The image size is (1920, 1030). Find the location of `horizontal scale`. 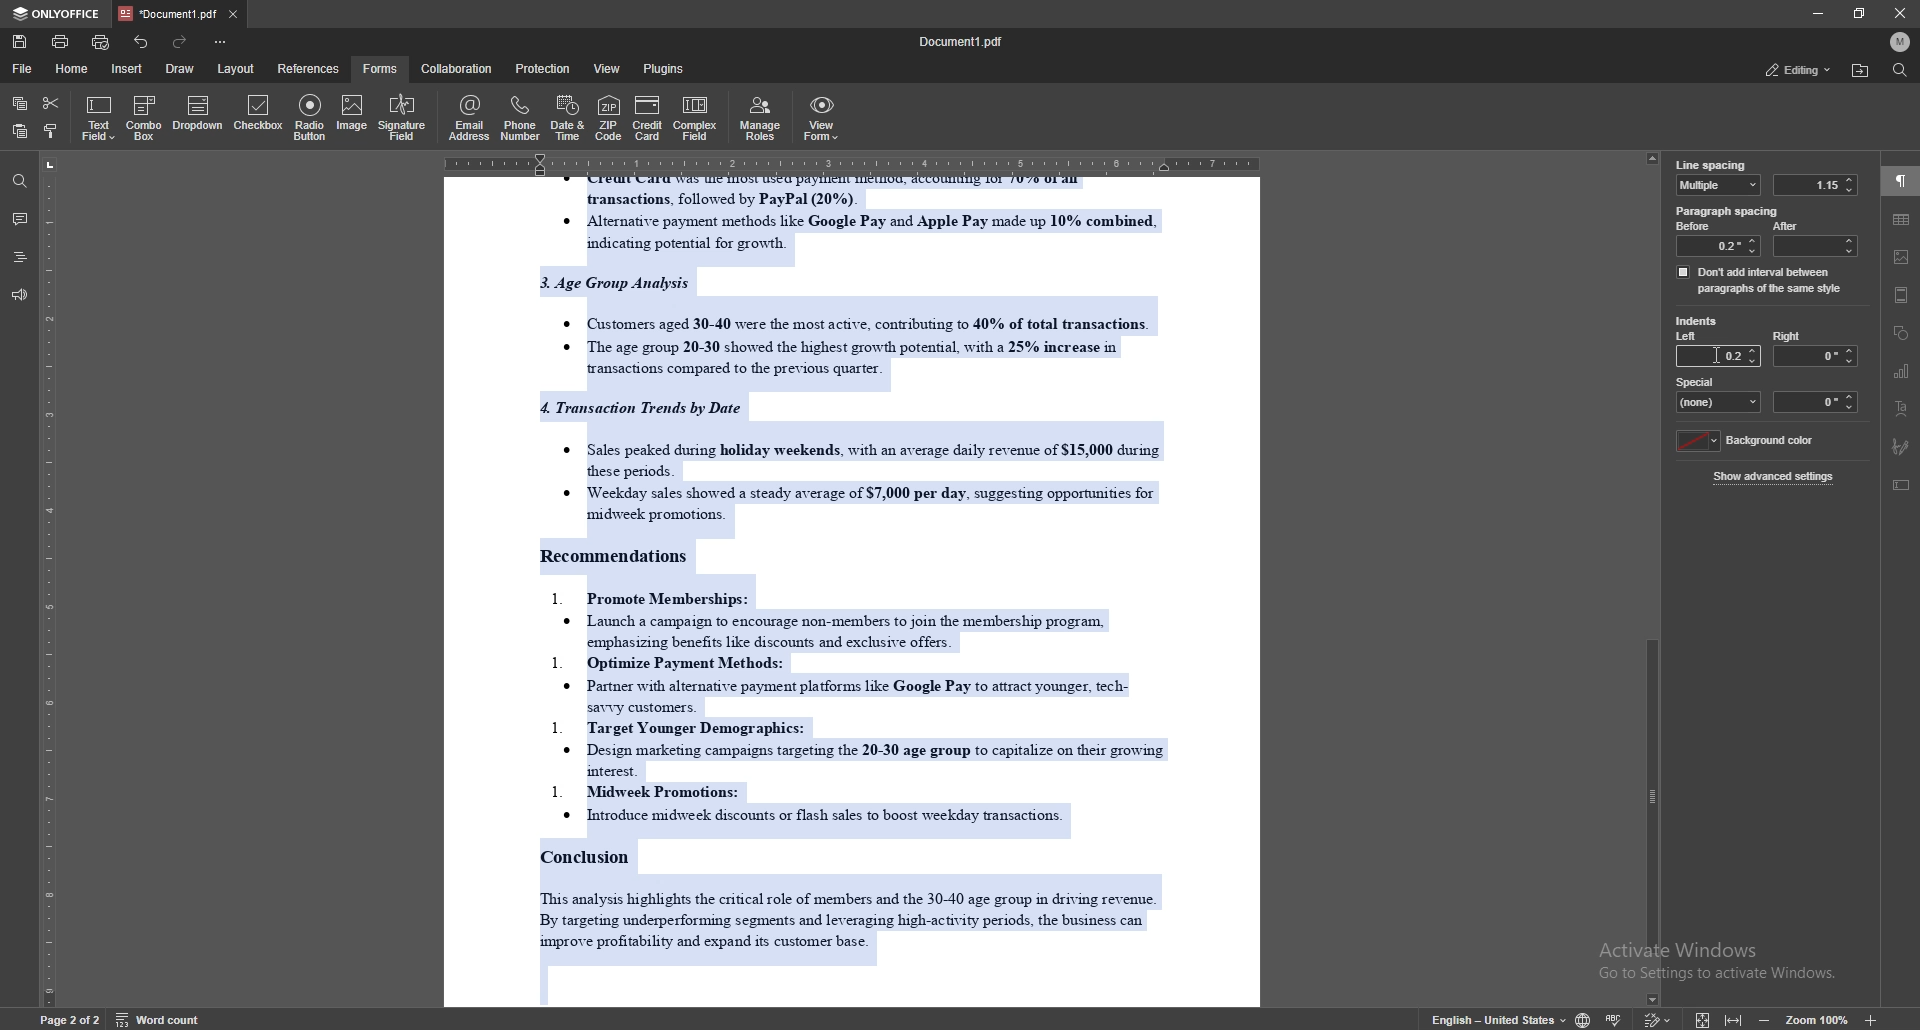

horizontal scale is located at coordinates (849, 161).